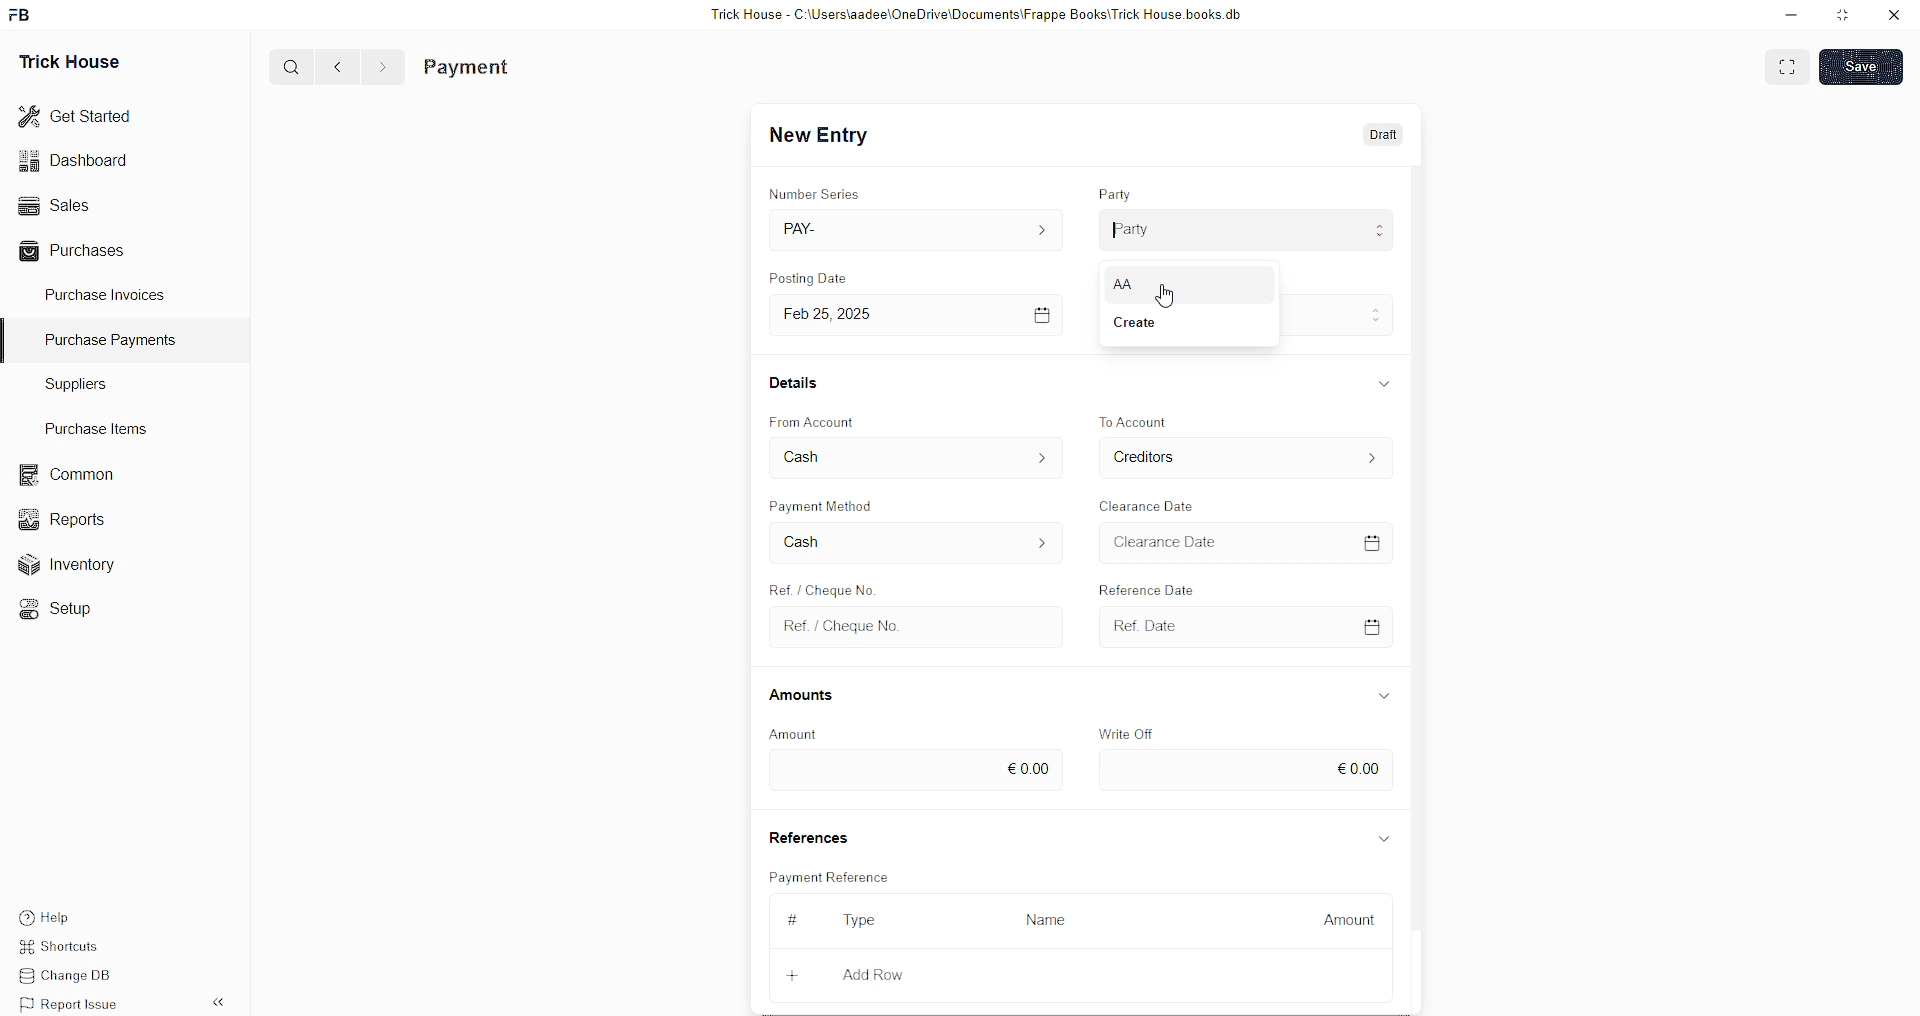 The image size is (1920, 1016). I want to click on <, so click(333, 66).